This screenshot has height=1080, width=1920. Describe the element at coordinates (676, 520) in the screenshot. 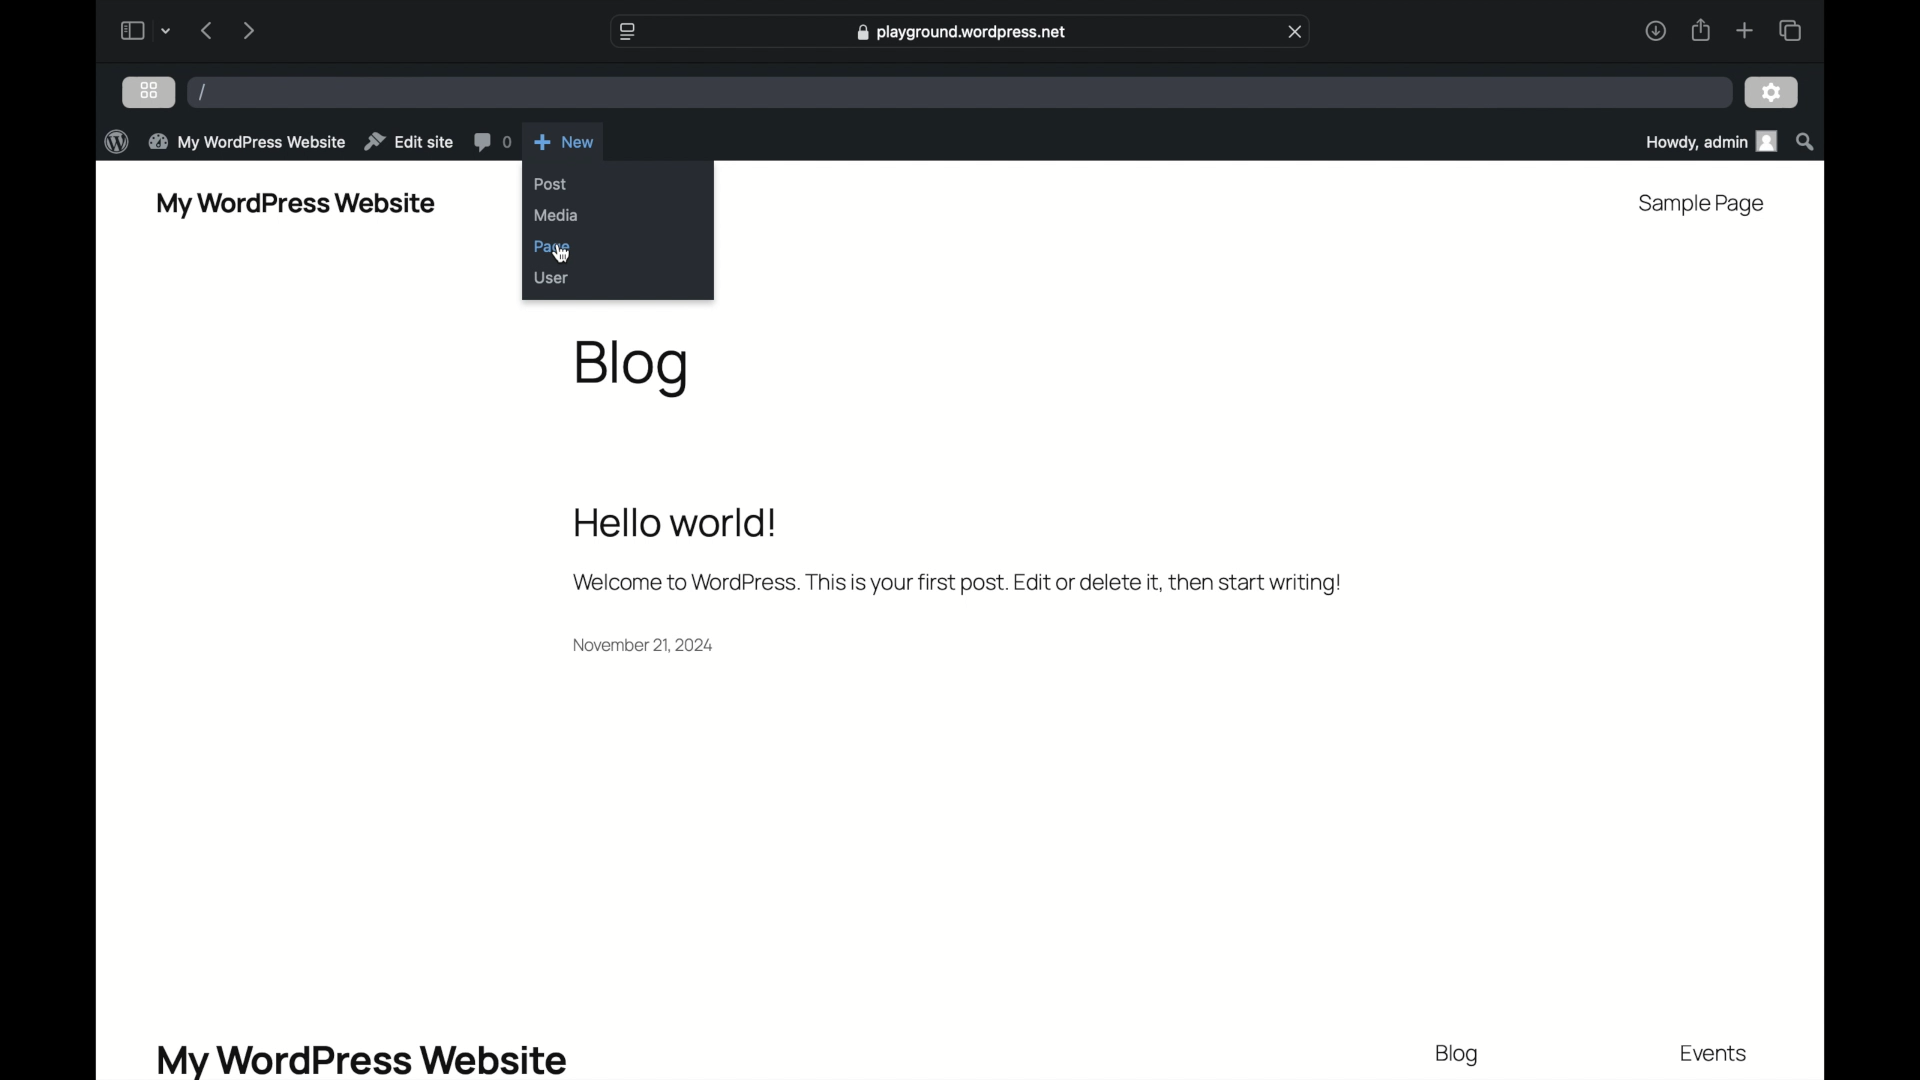

I see `hello world` at that location.